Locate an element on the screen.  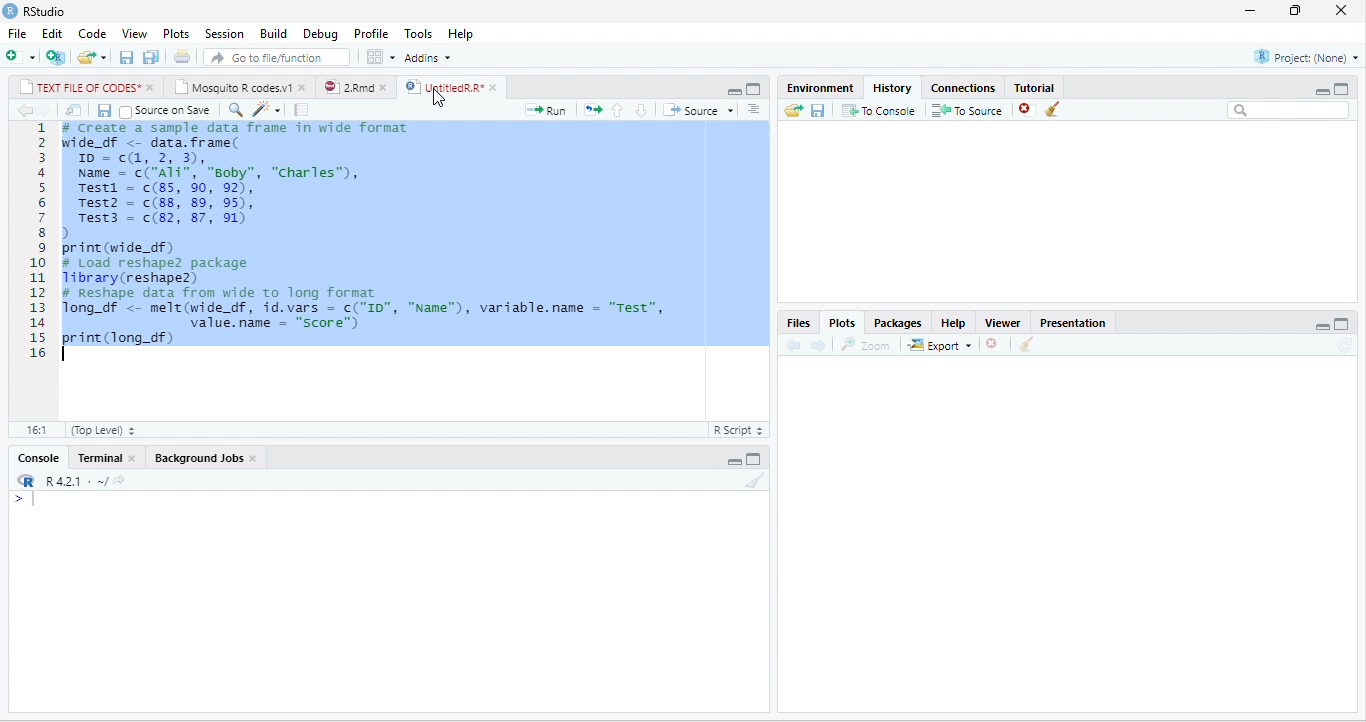
clear is located at coordinates (756, 480).